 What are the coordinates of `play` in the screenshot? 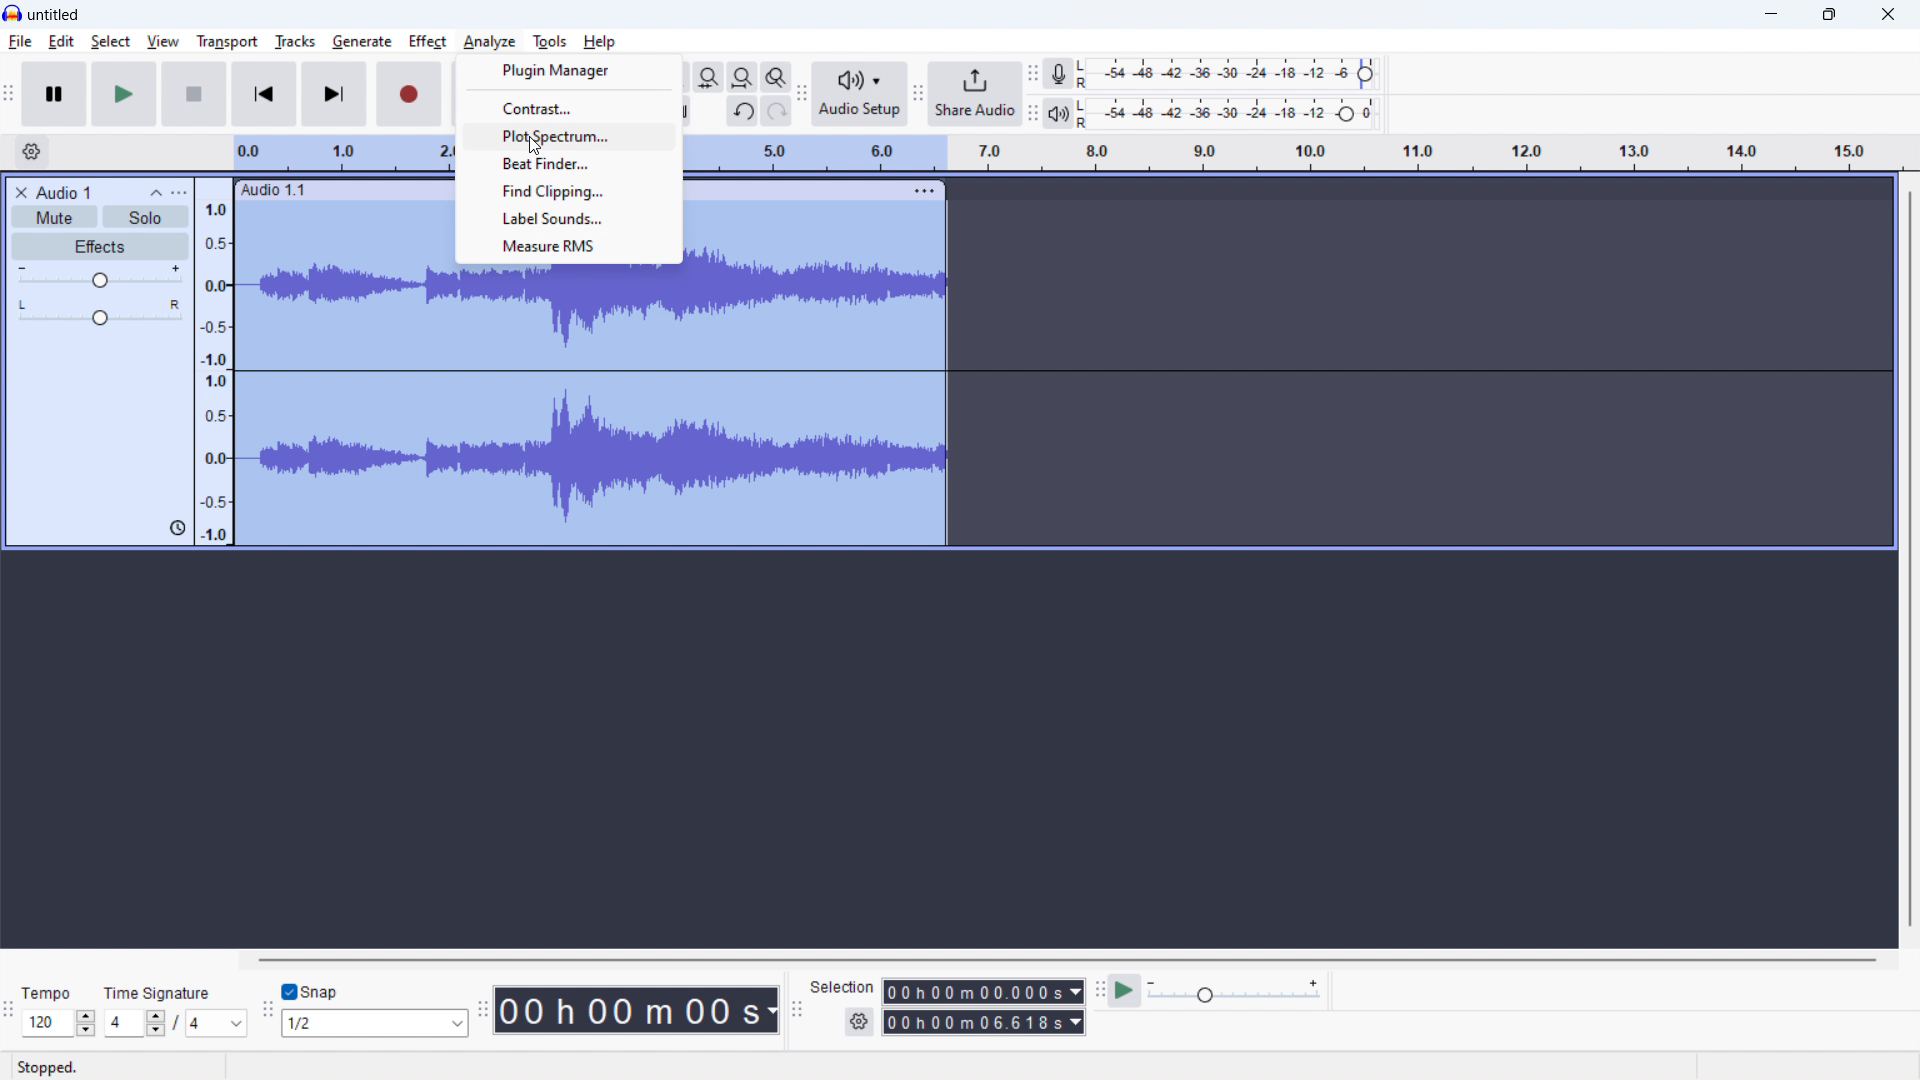 It's located at (125, 94).